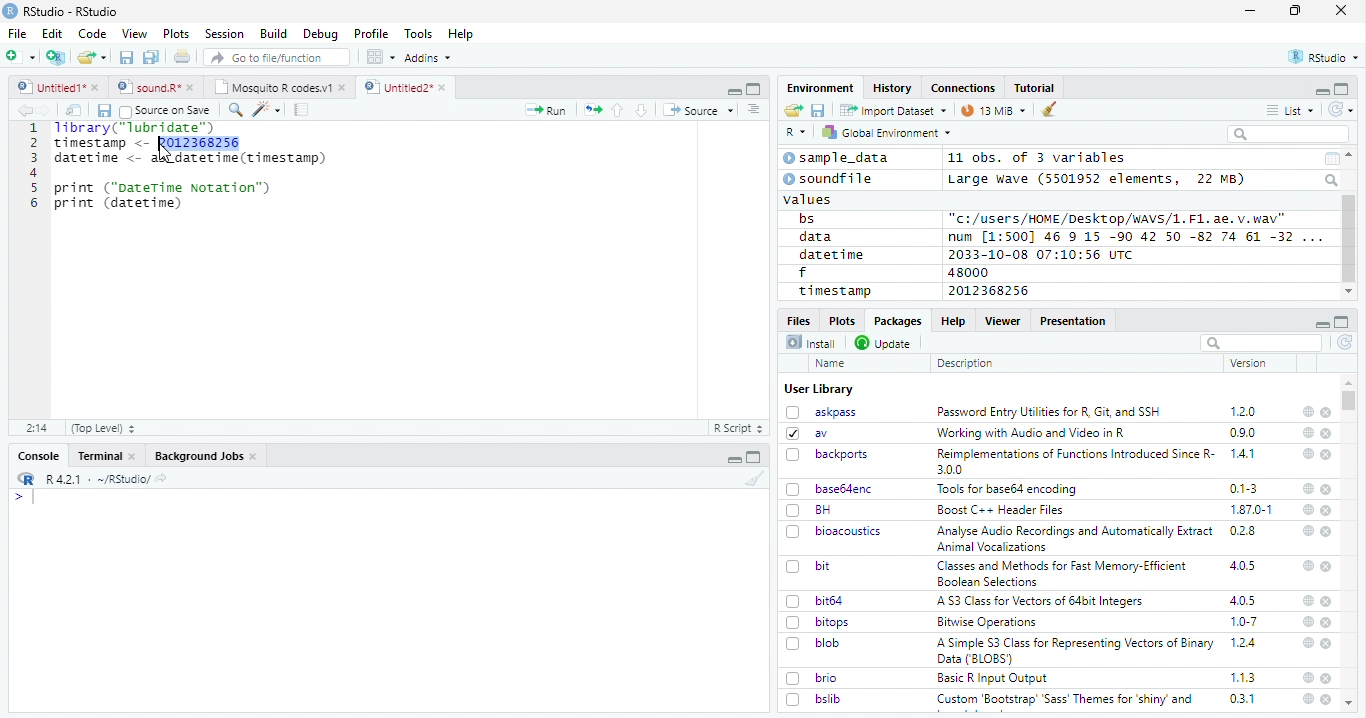  Describe the element at coordinates (279, 87) in the screenshot. I see `Mosquito R codes.v1` at that location.